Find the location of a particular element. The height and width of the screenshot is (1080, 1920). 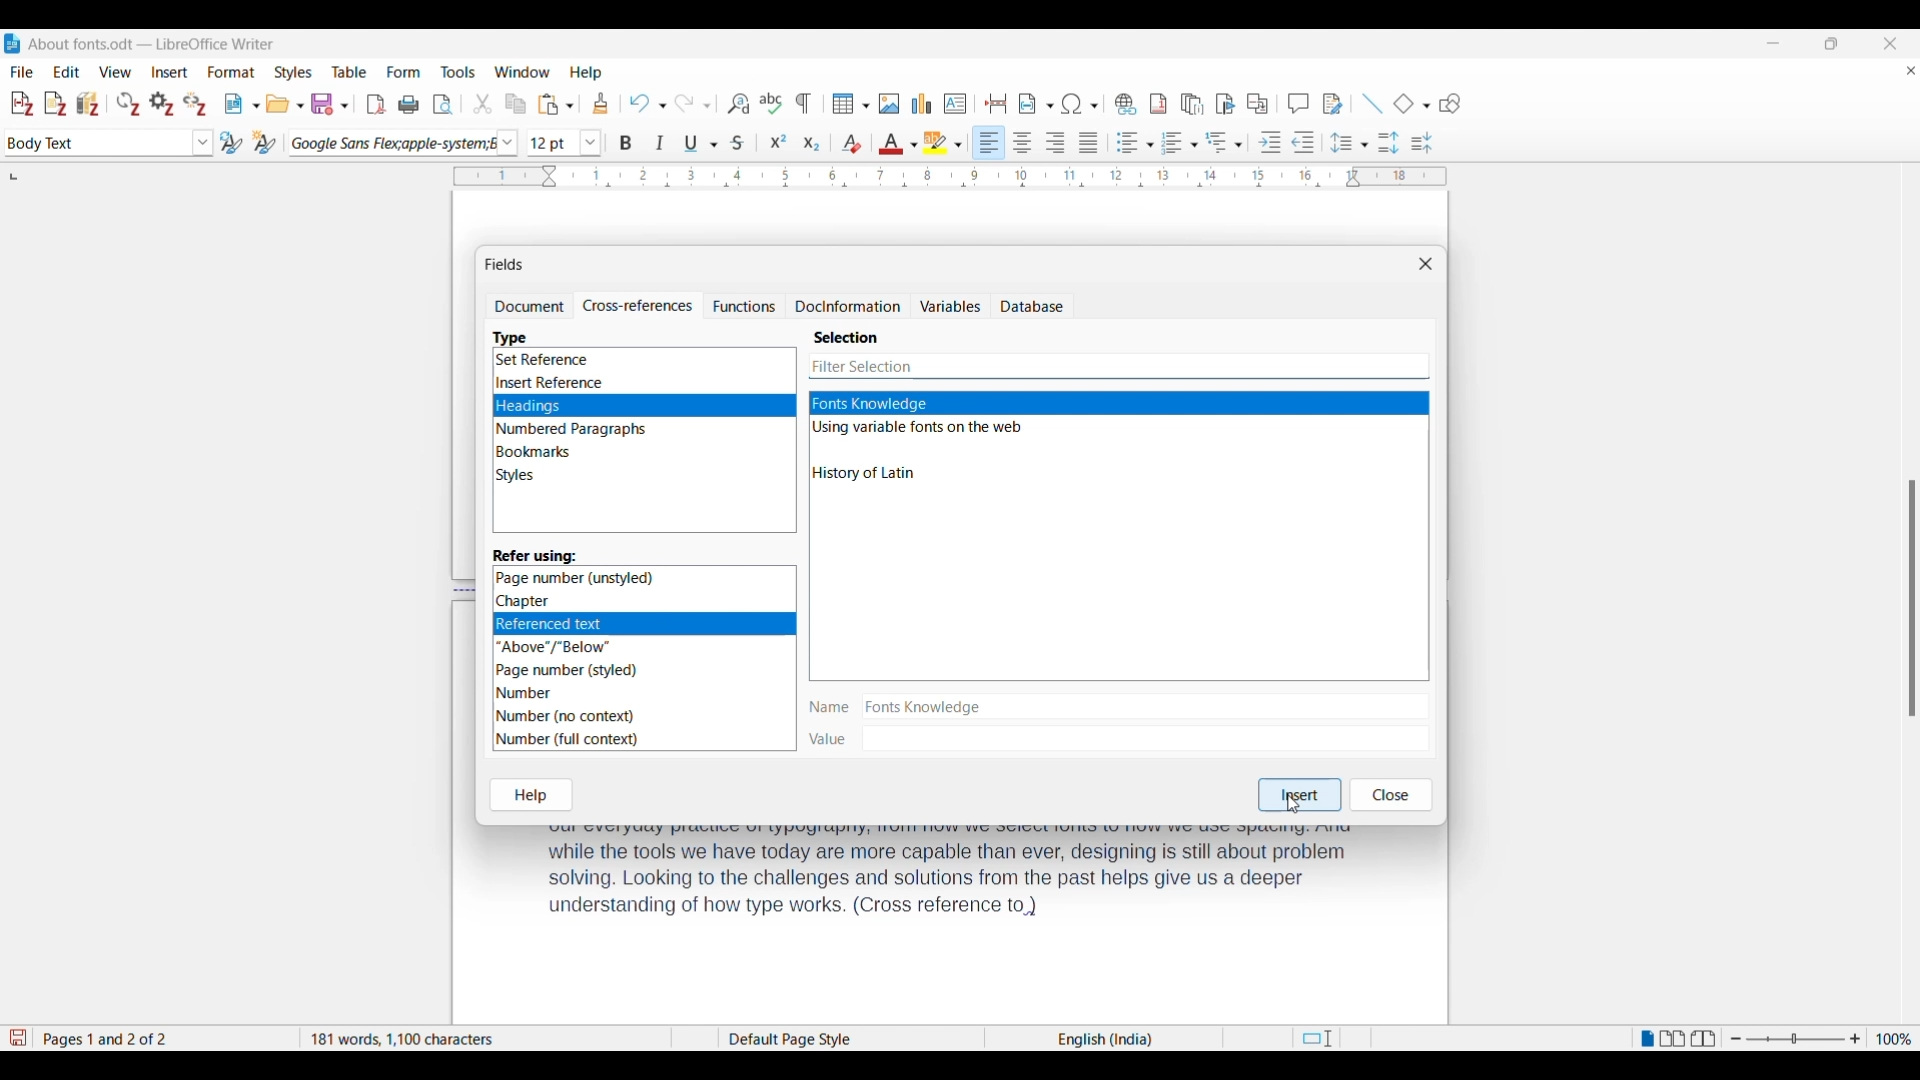

‘Chapter is located at coordinates (526, 601).